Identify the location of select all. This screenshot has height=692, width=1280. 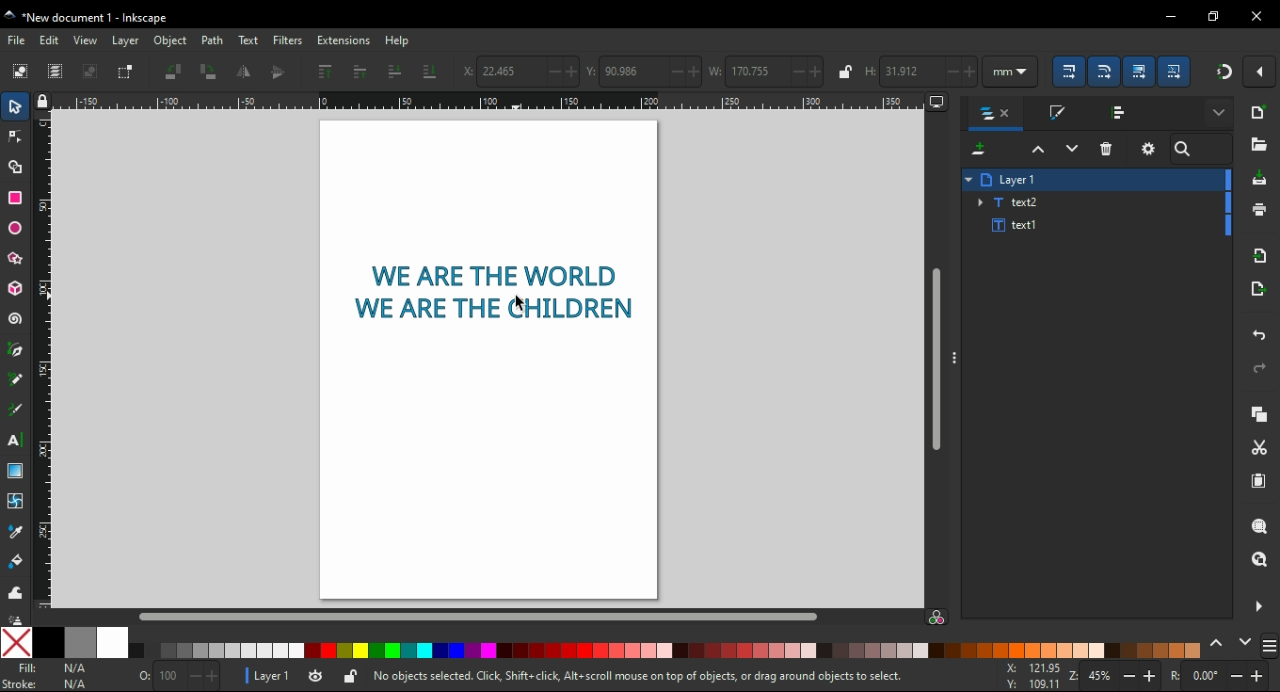
(56, 72).